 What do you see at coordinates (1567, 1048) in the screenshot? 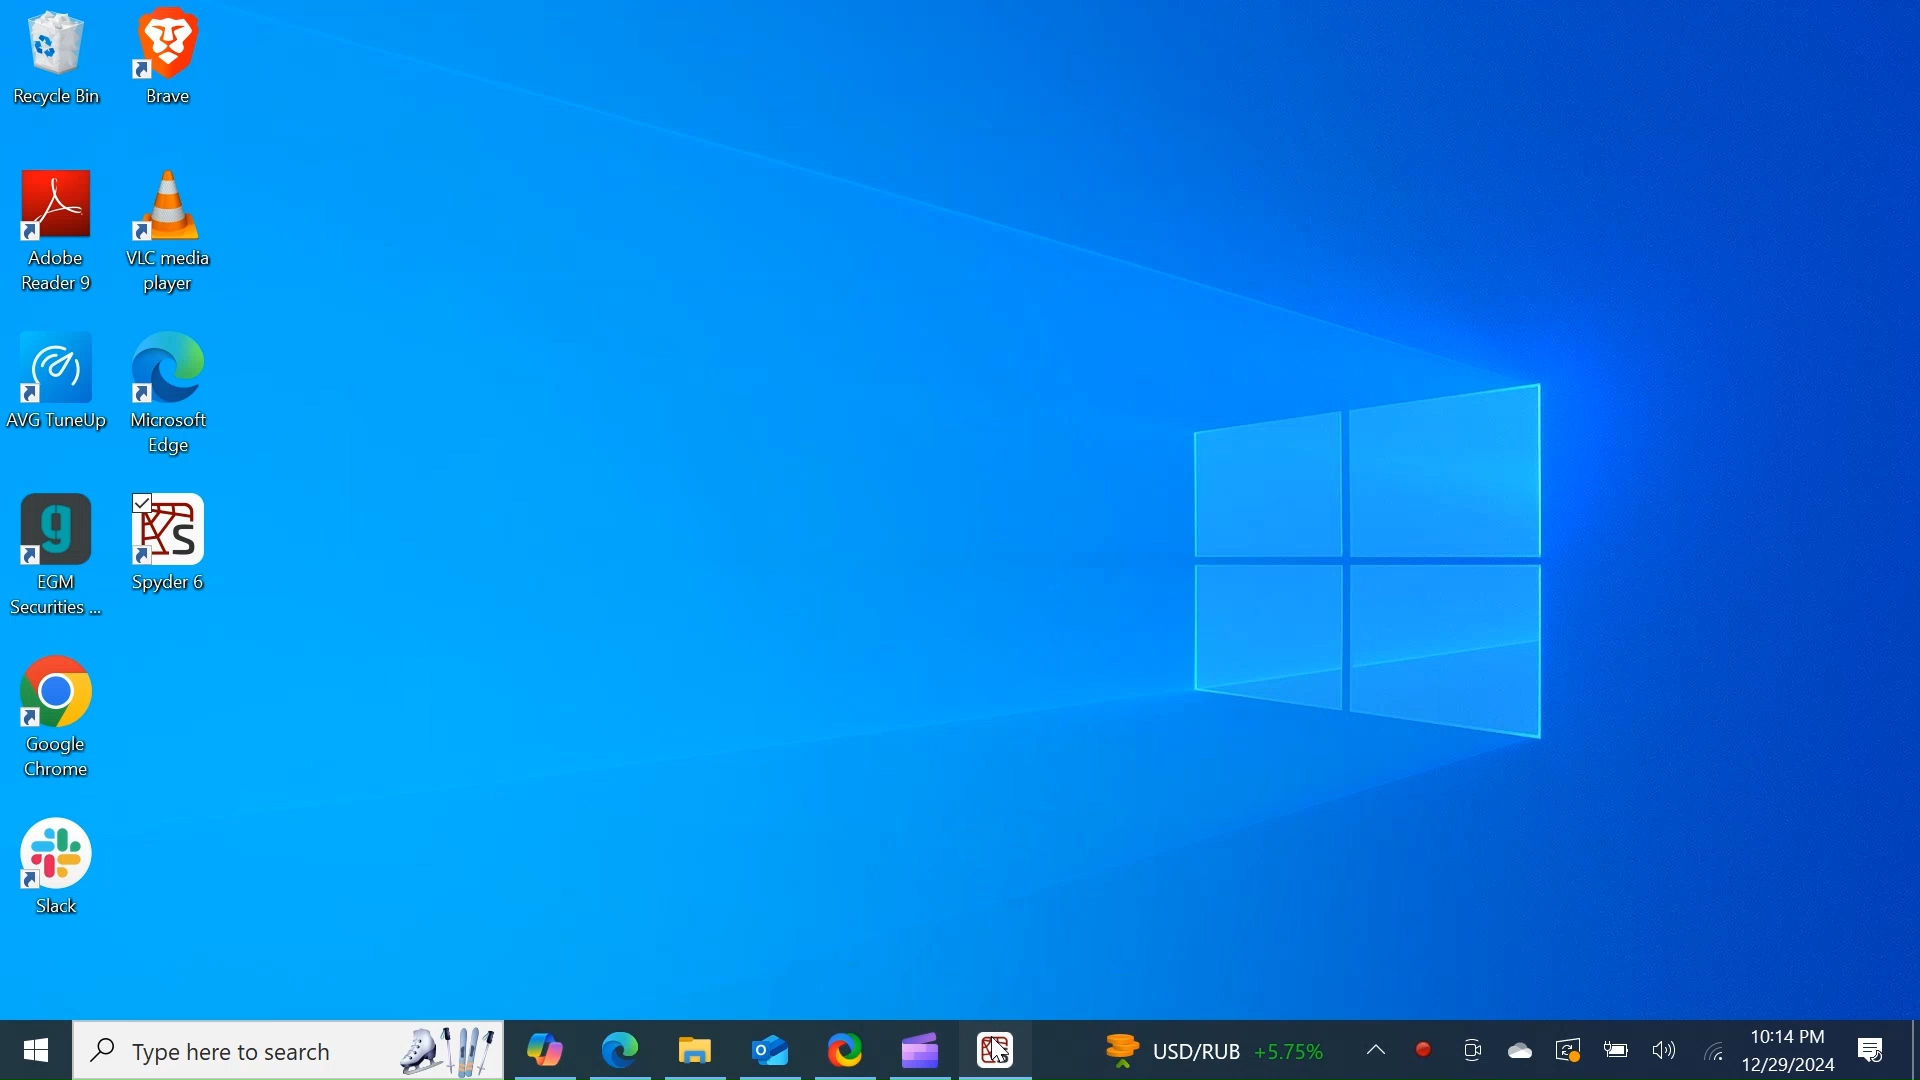
I see `Restart Updates` at bounding box center [1567, 1048].